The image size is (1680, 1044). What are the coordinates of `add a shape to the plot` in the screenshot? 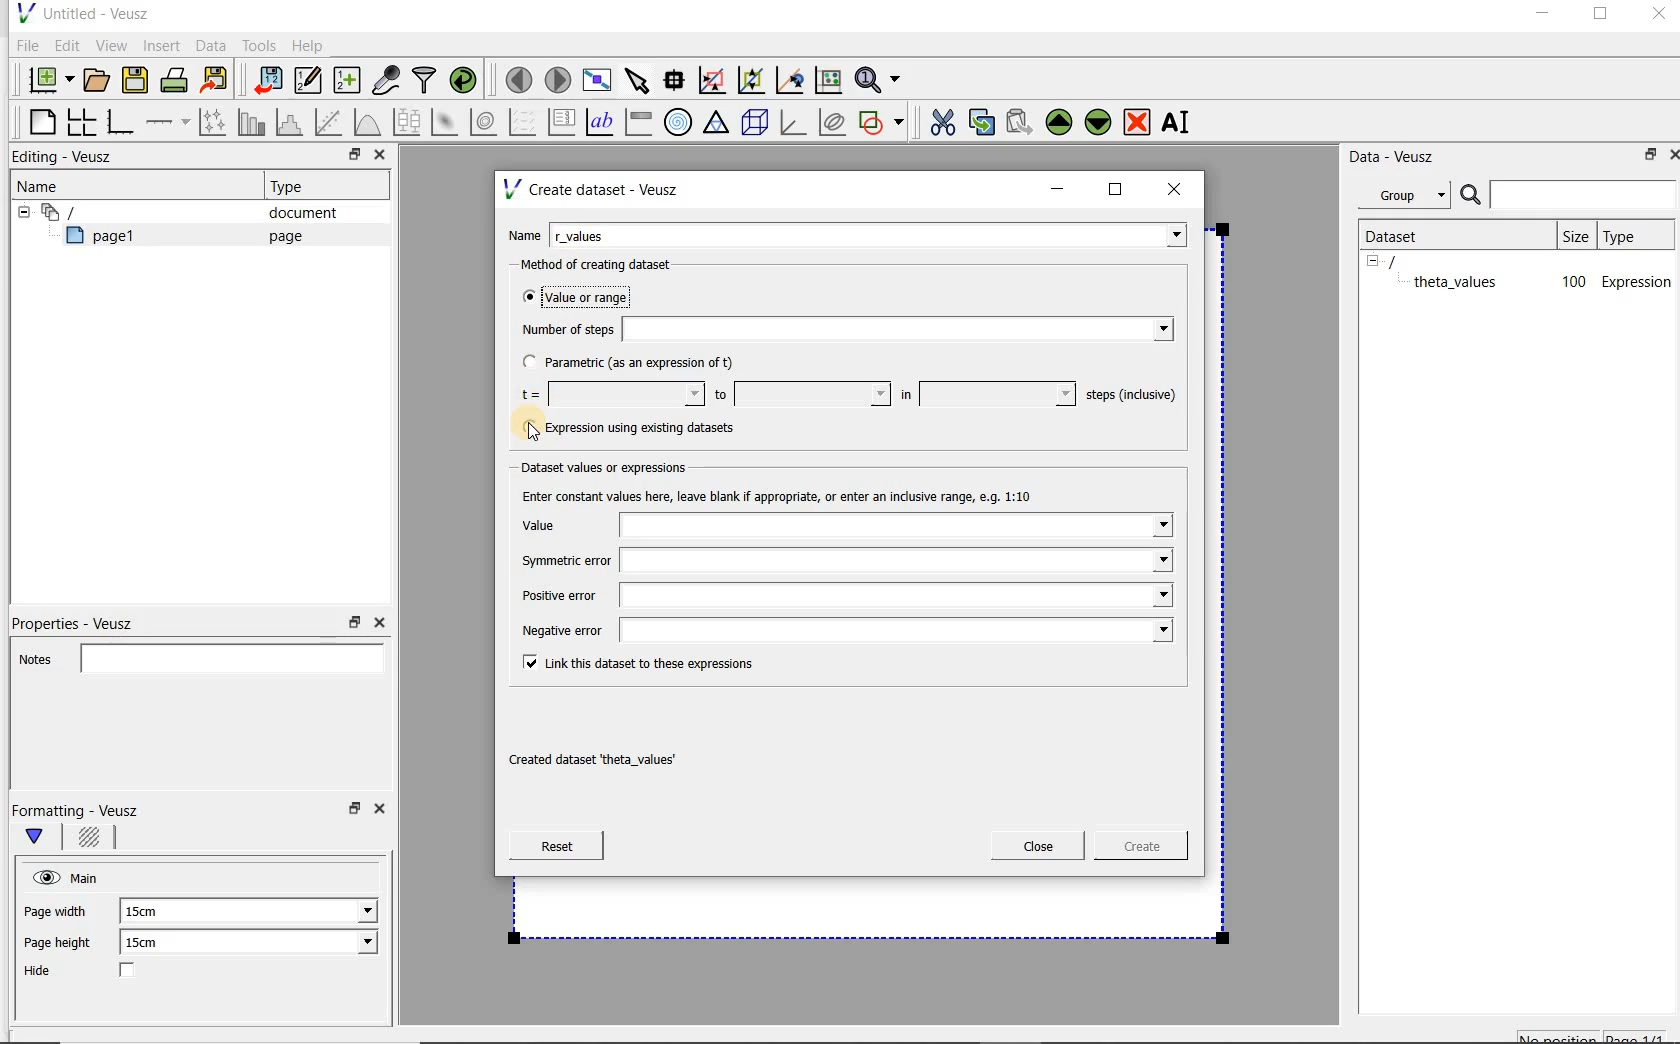 It's located at (883, 120).